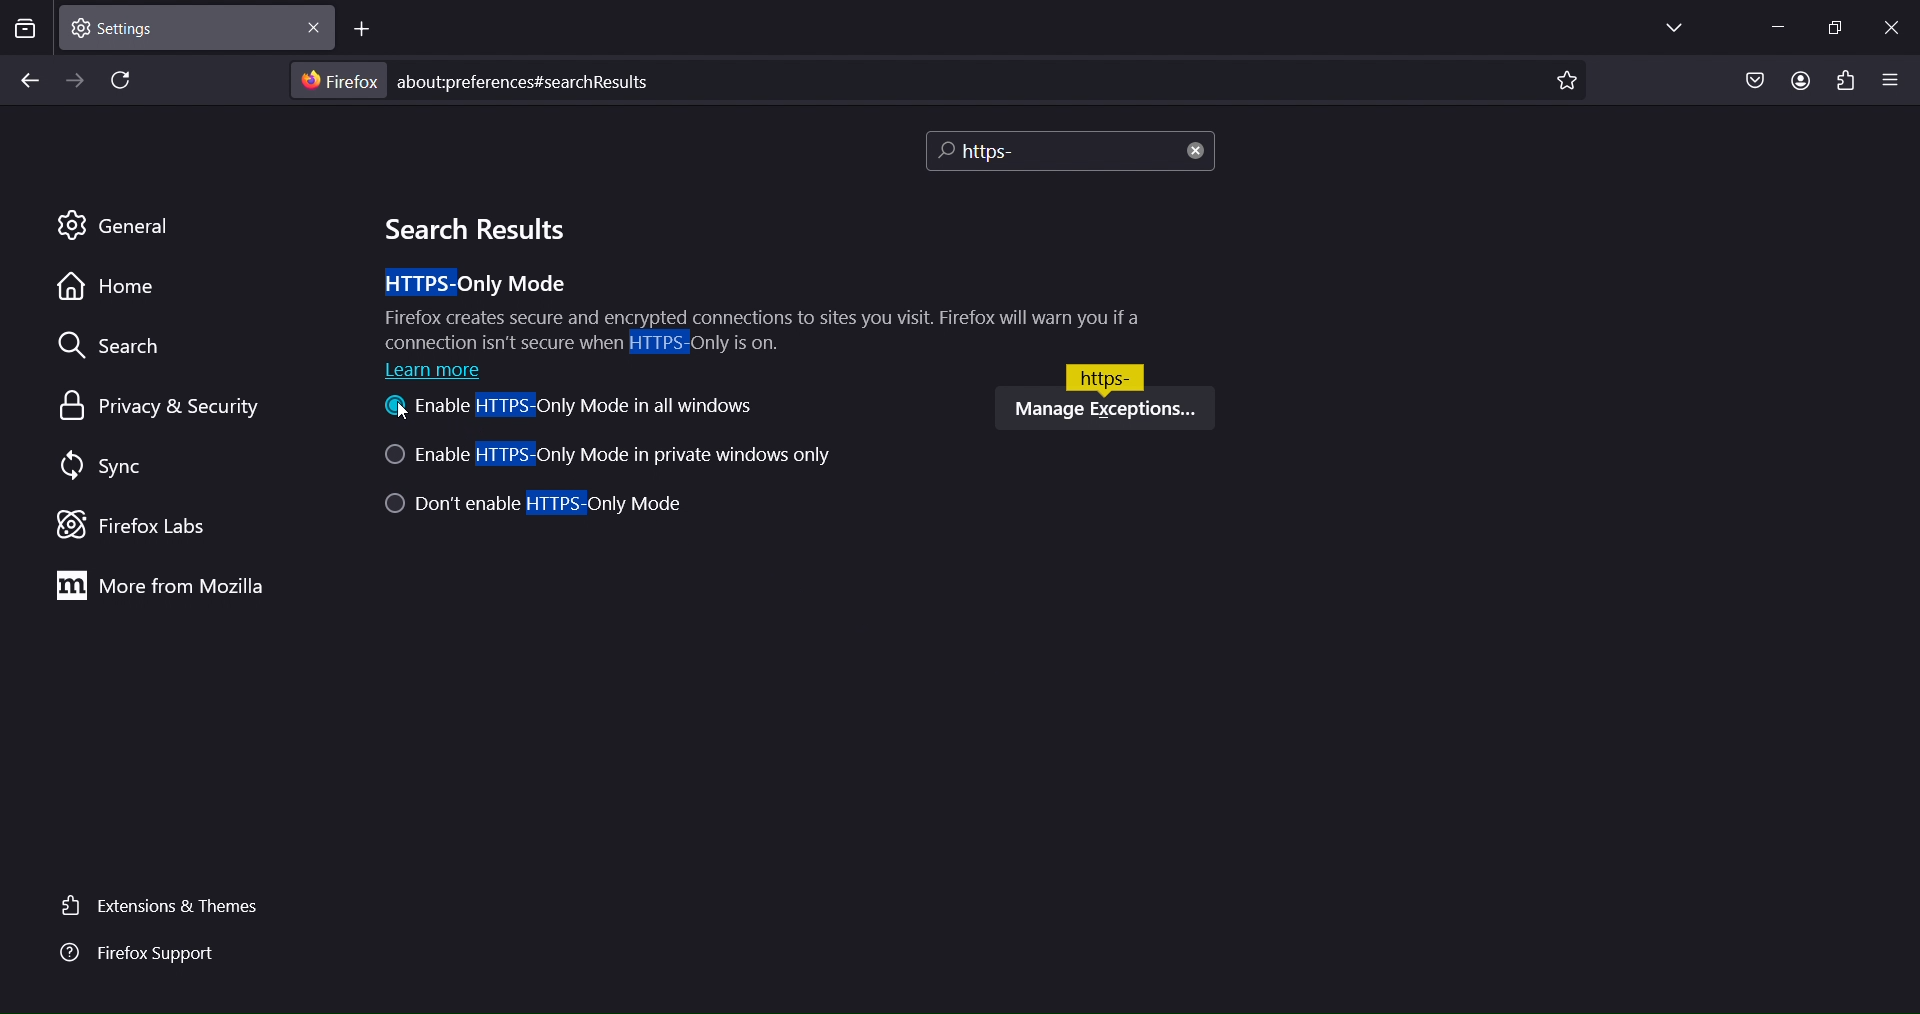 The width and height of the screenshot is (1920, 1014). I want to click on extensions & themes, so click(161, 908).